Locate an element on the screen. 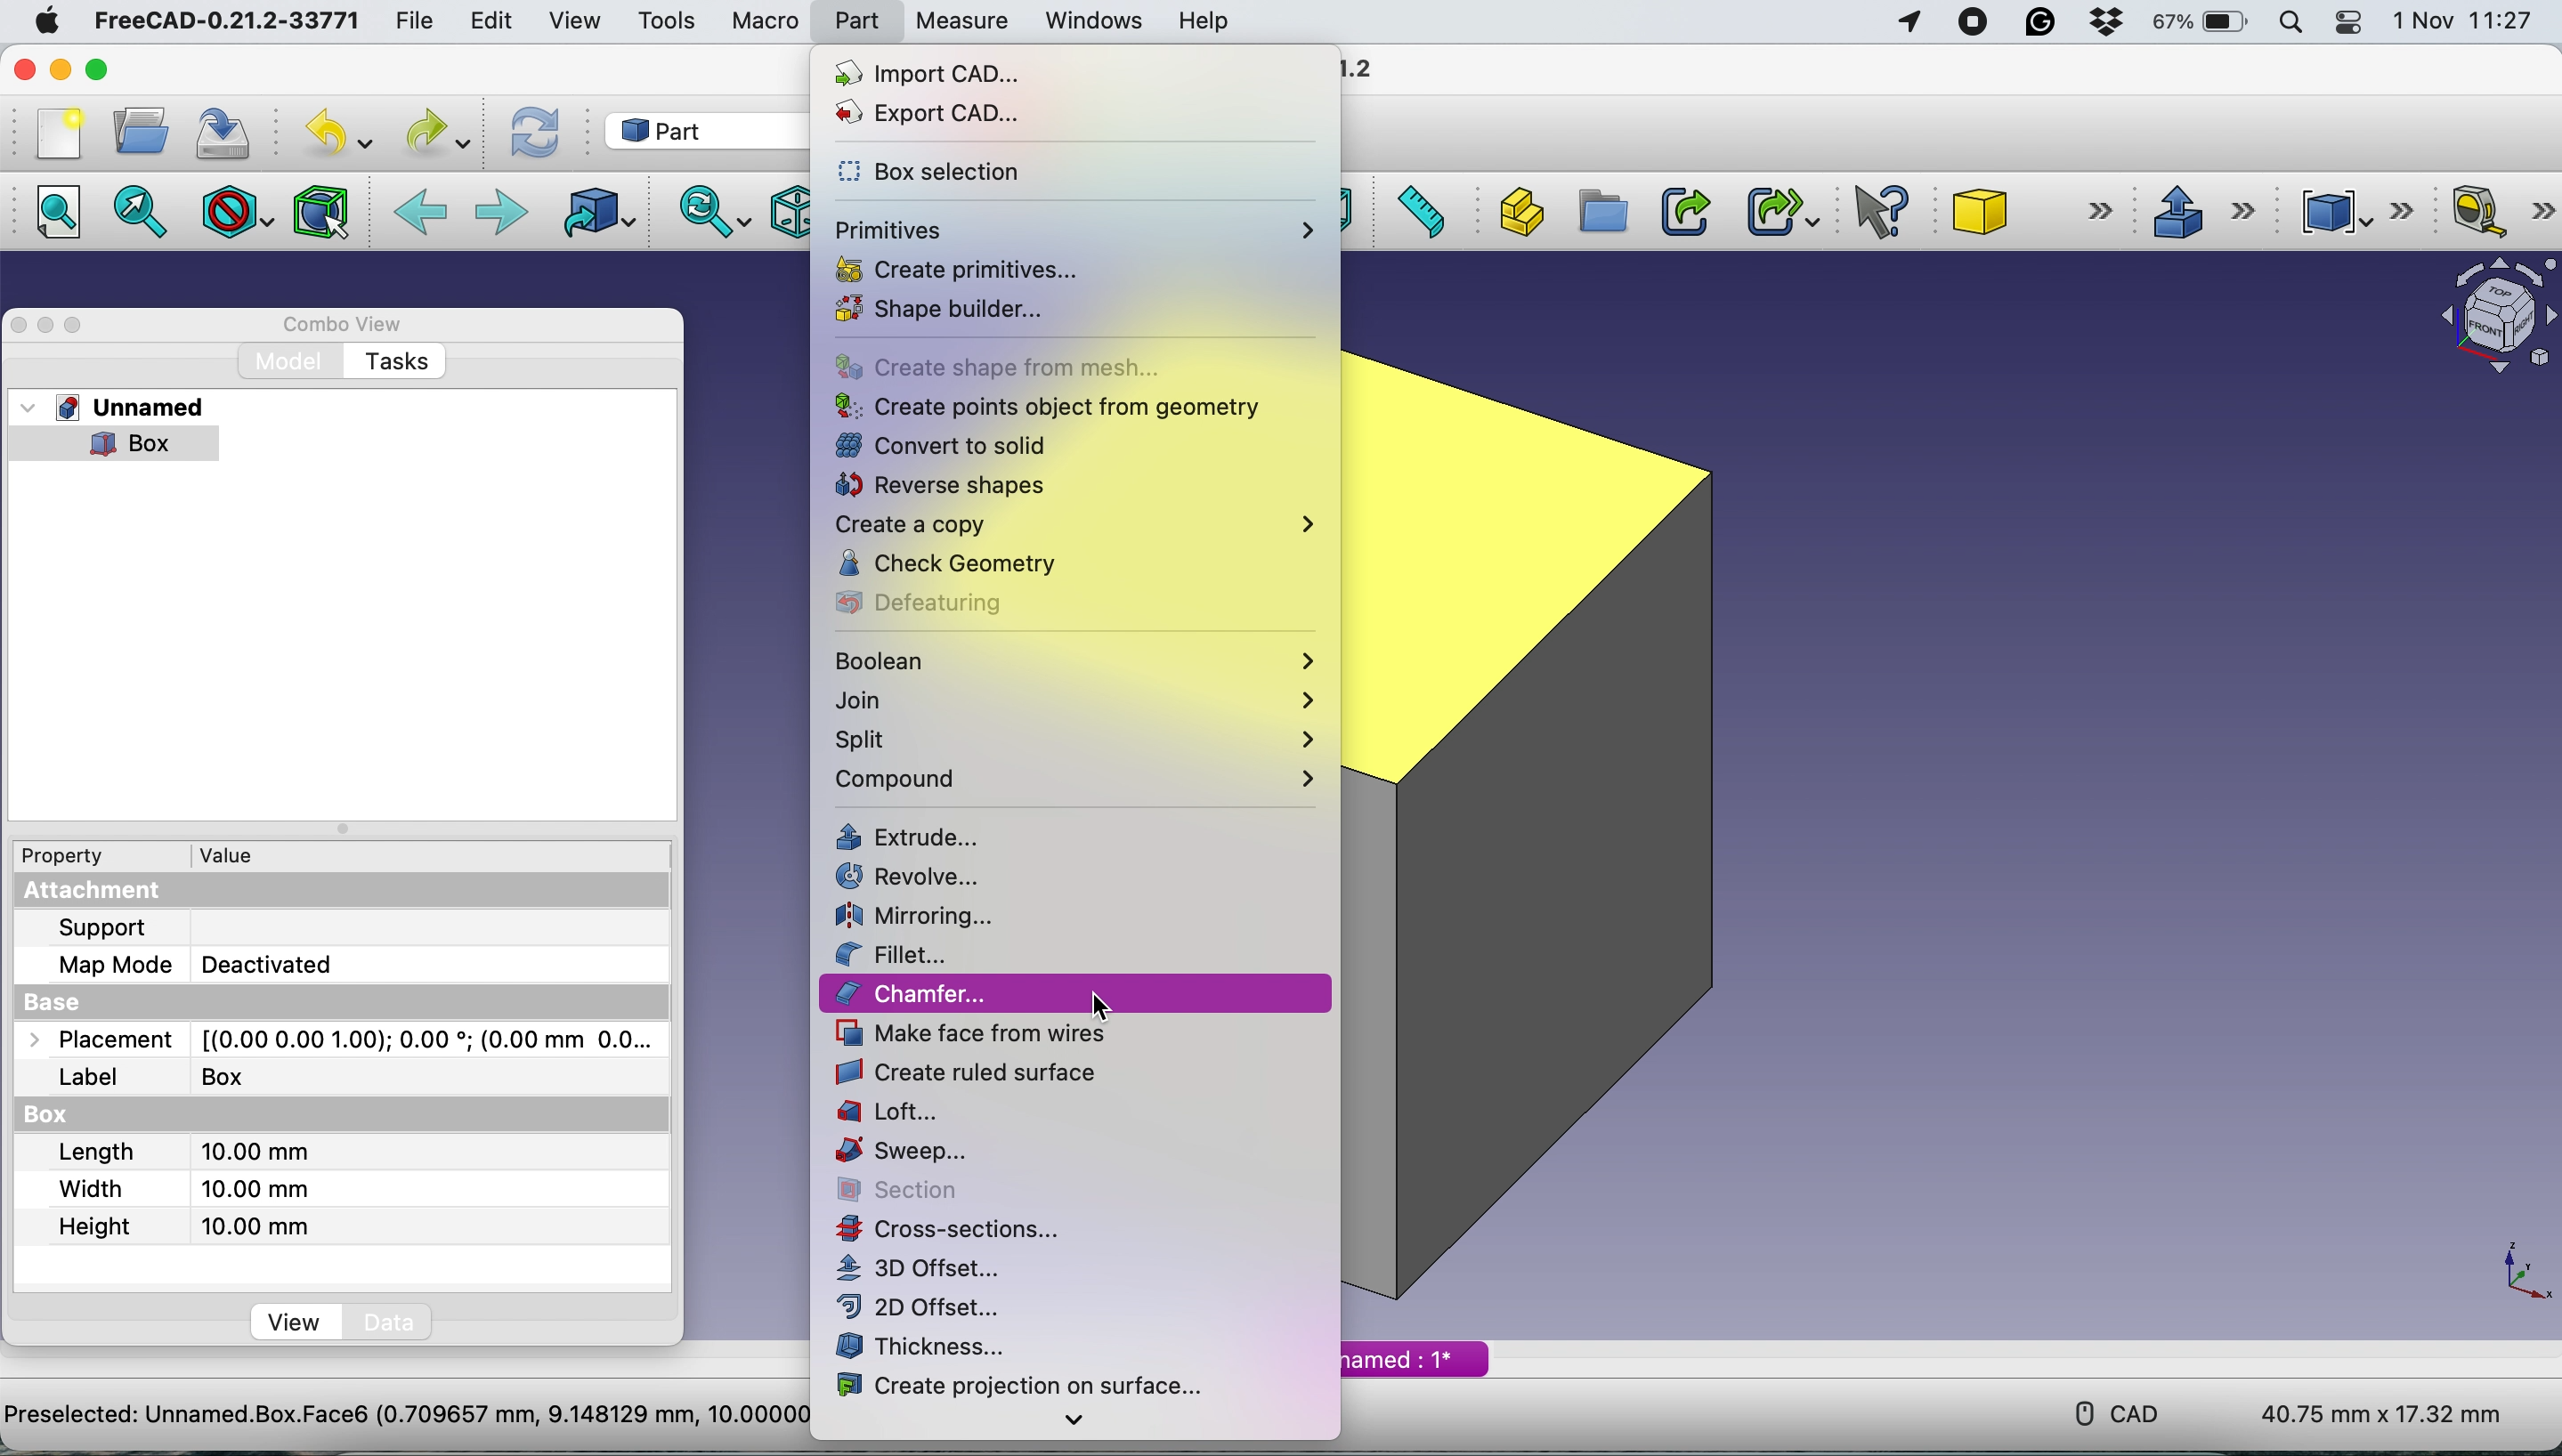 Image resolution: width=2562 pixels, height=1456 pixels. value is located at coordinates (220, 857).